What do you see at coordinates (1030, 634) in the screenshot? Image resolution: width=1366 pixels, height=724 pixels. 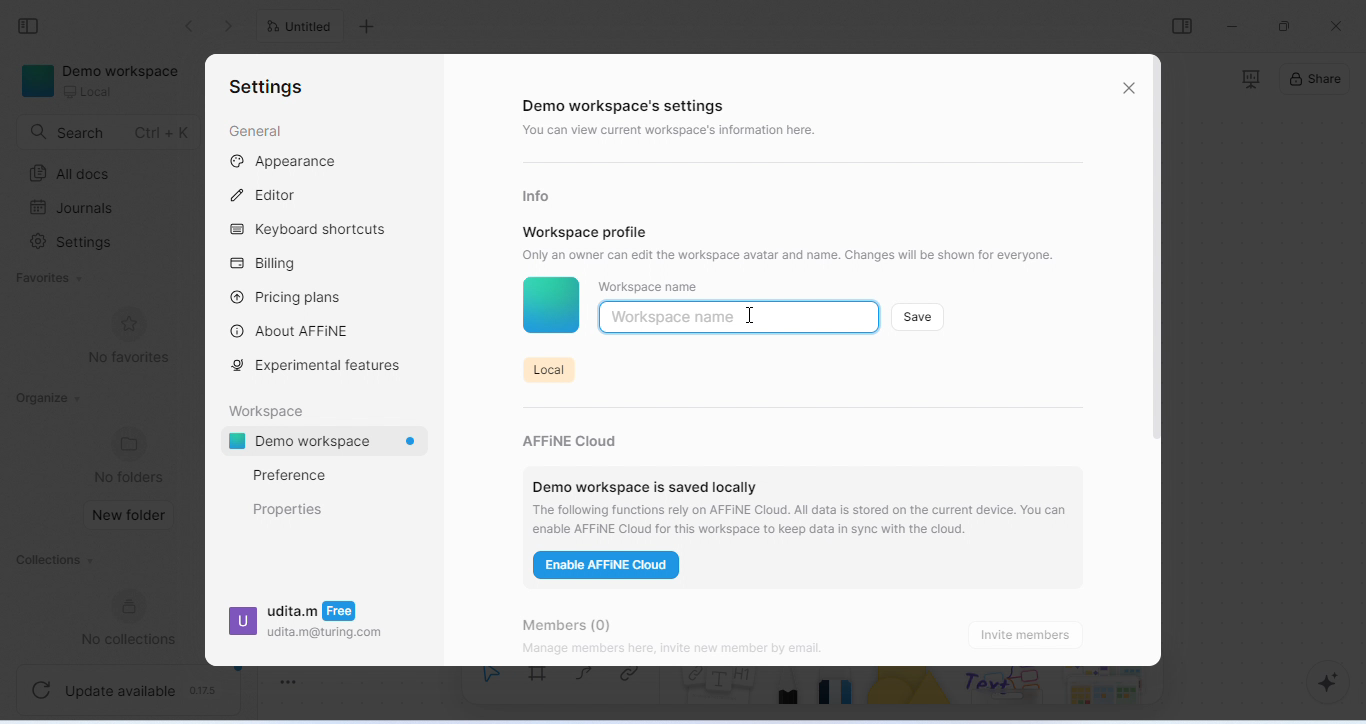 I see `invite members` at bounding box center [1030, 634].